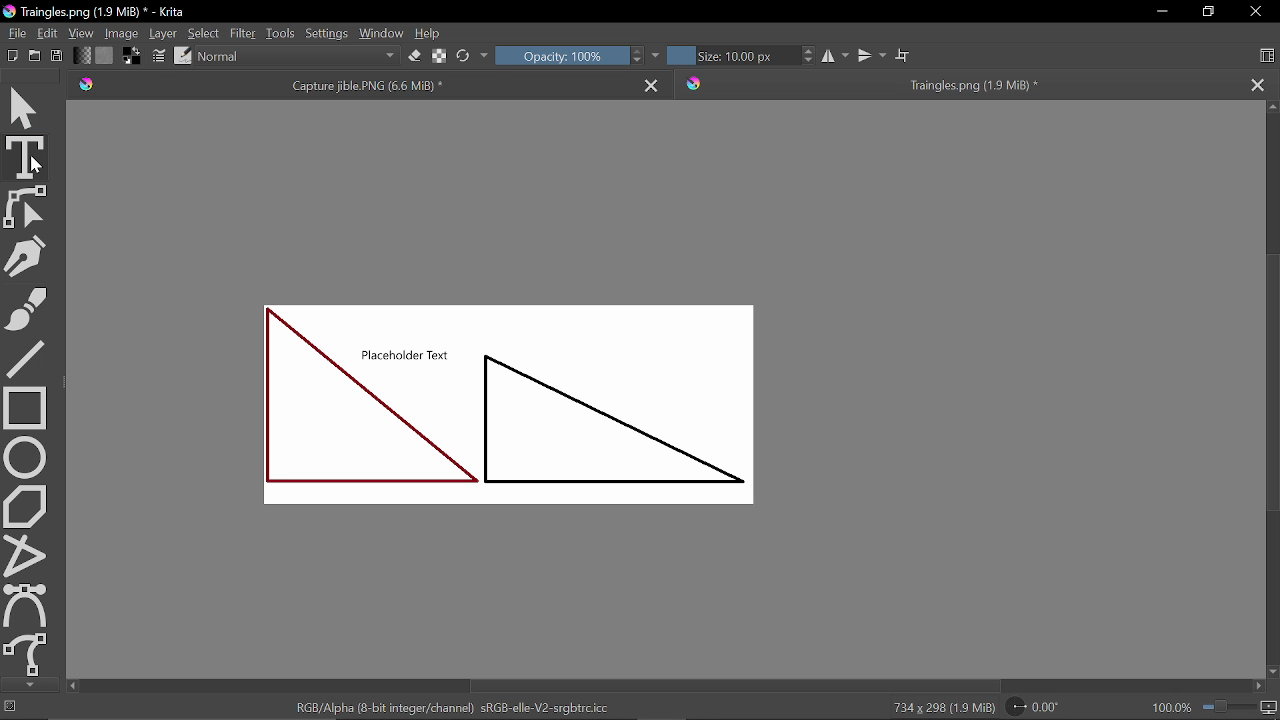 The image size is (1280, 720). What do you see at coordinates (204, 34) in the screenshot?
I see `Select` at bounding box center [204, 34].